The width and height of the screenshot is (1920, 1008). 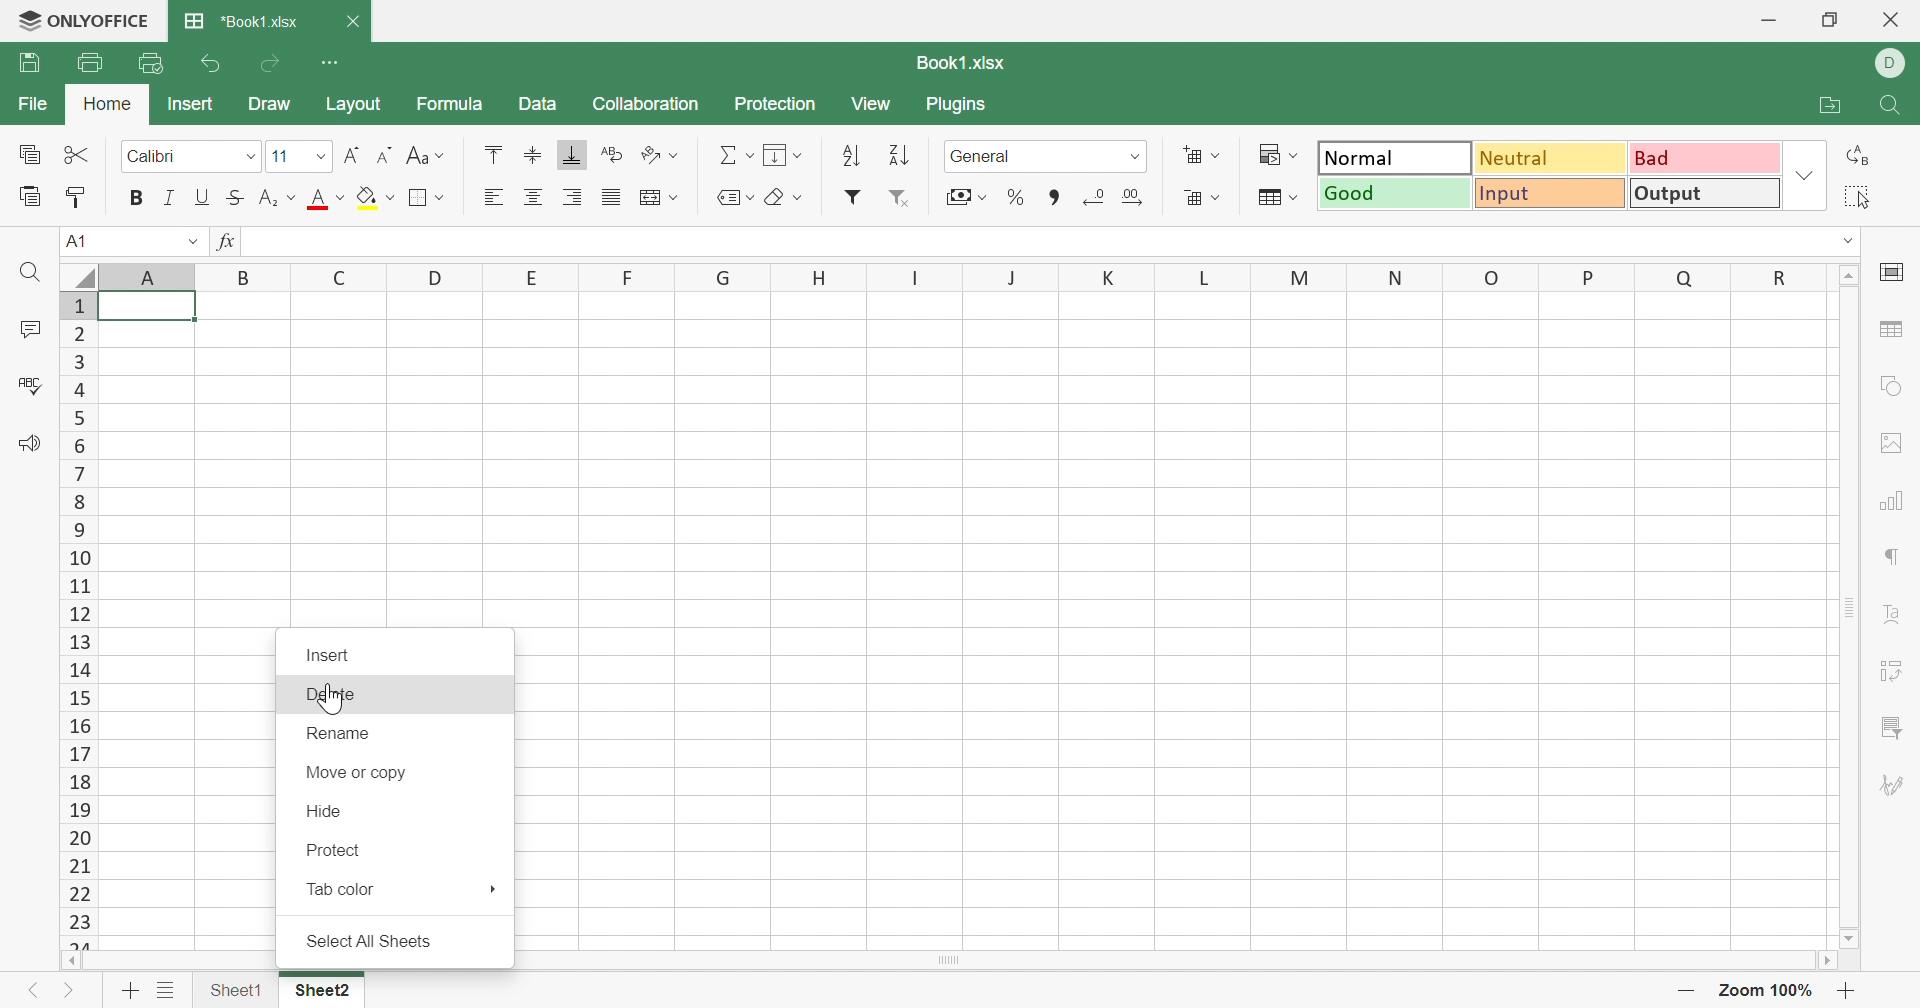 What do you see at coordinates (982, 157) in the screenshot?
I see `General` at bounding box center [982, 157].